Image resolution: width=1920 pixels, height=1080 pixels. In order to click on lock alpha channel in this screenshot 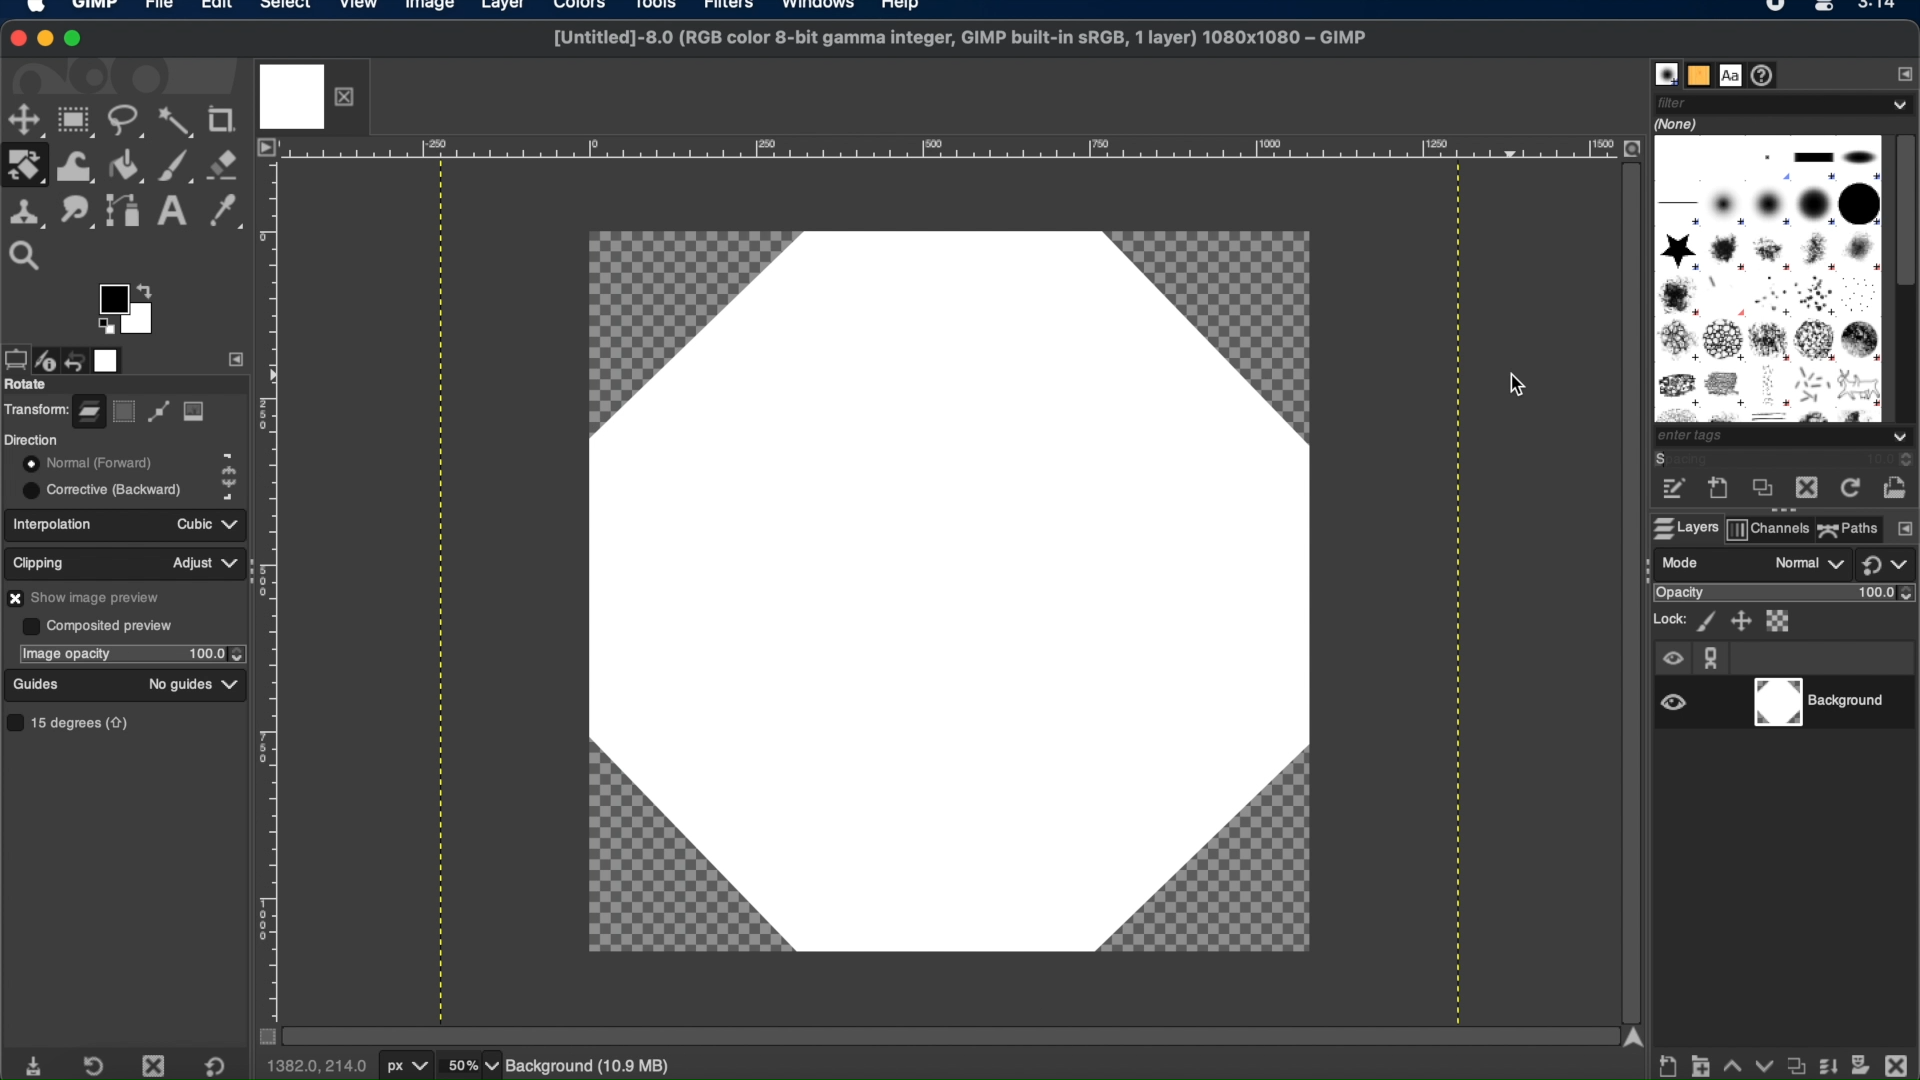, I will do `click(1781, 621)`.